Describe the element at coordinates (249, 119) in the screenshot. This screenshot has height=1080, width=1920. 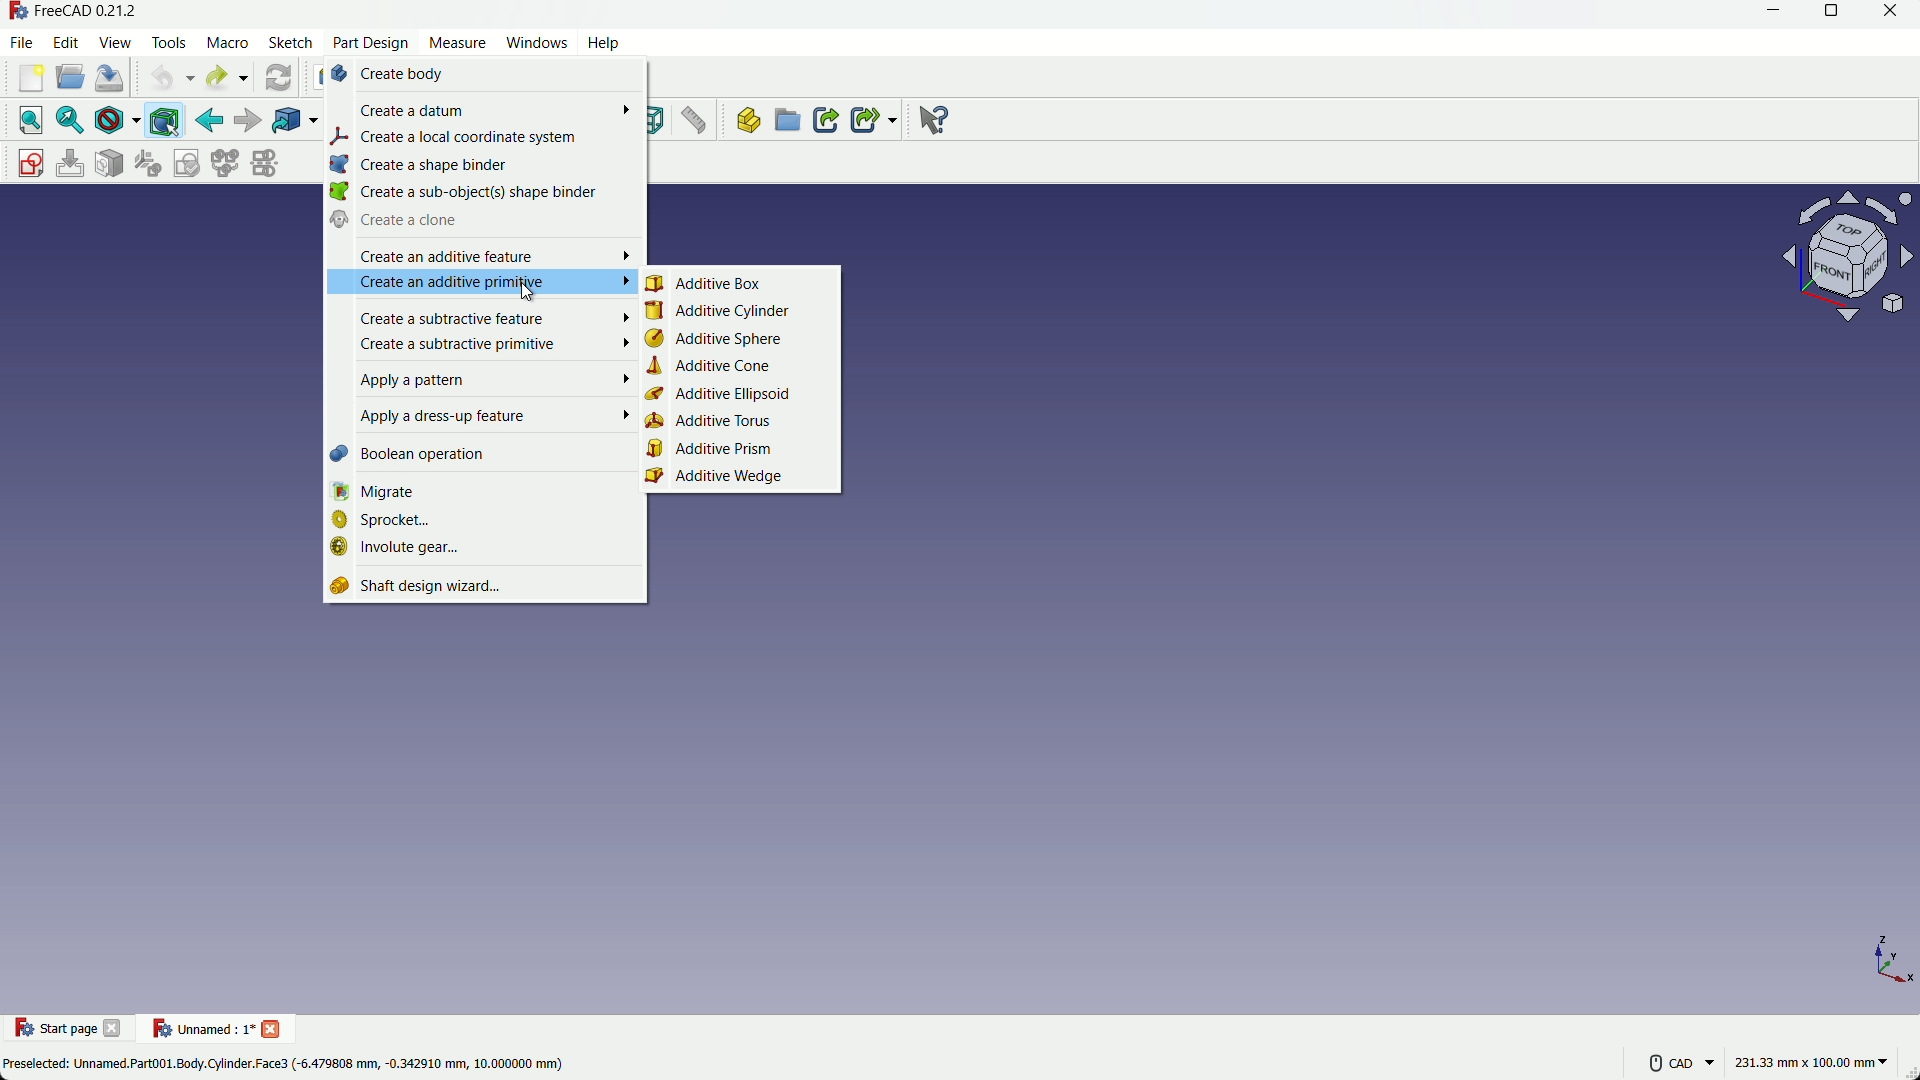
I see `forward` at that location.